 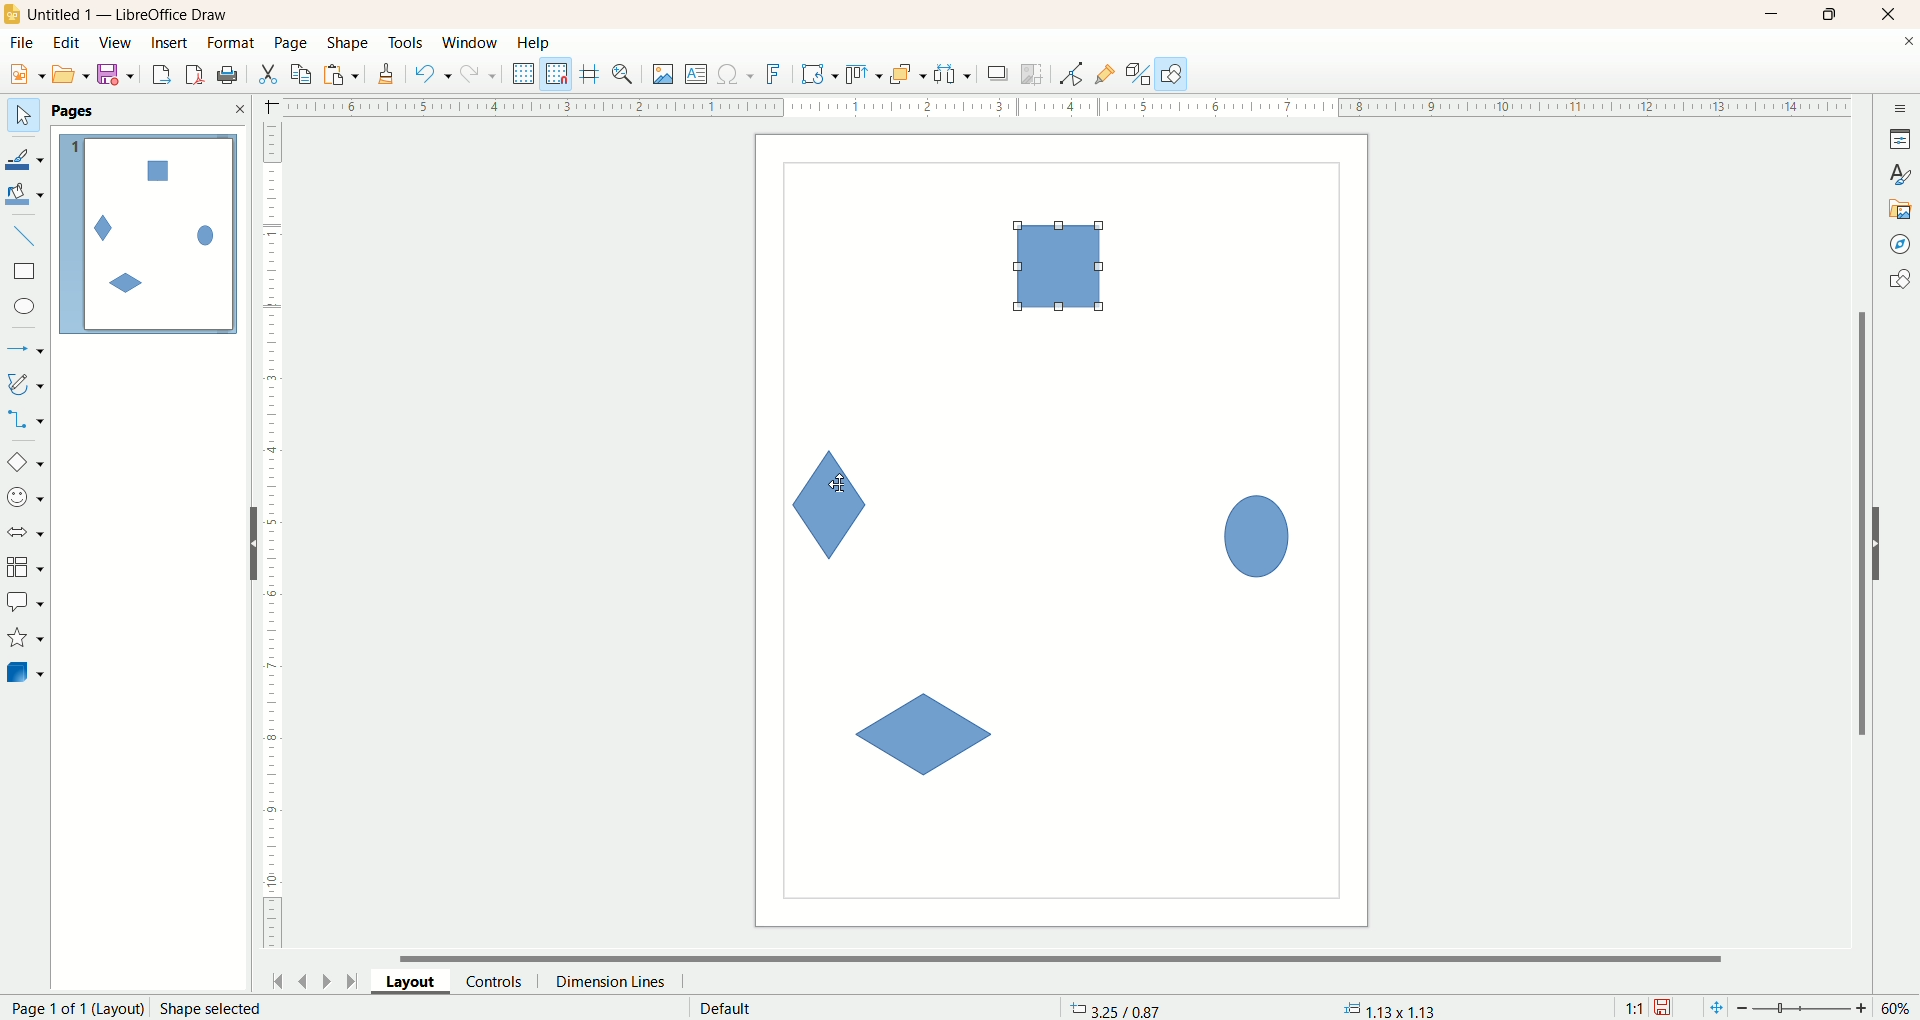 What do you see at coordinates (230, 76) in the screenshot?
I see `export as PDF` at bounding box center [230, 76].